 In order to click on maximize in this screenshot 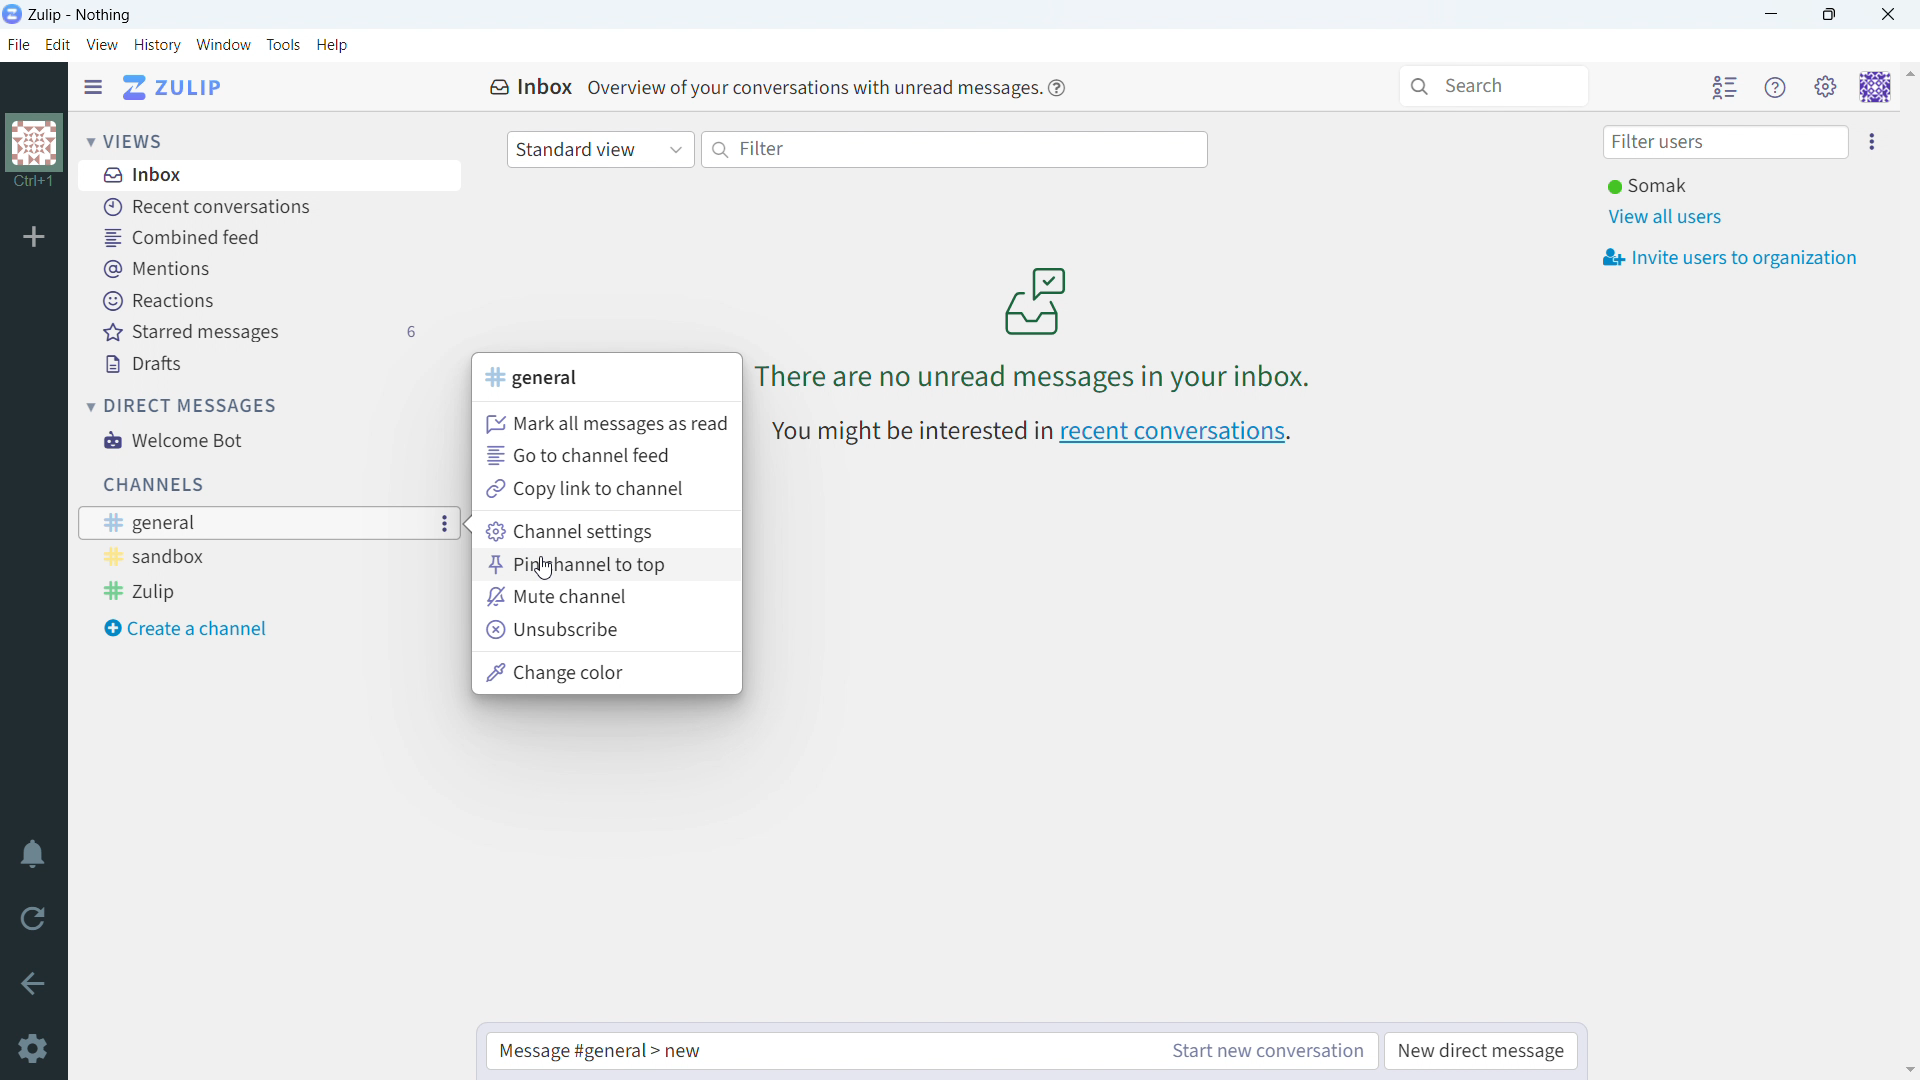, I will do `click(1830, 15)`.